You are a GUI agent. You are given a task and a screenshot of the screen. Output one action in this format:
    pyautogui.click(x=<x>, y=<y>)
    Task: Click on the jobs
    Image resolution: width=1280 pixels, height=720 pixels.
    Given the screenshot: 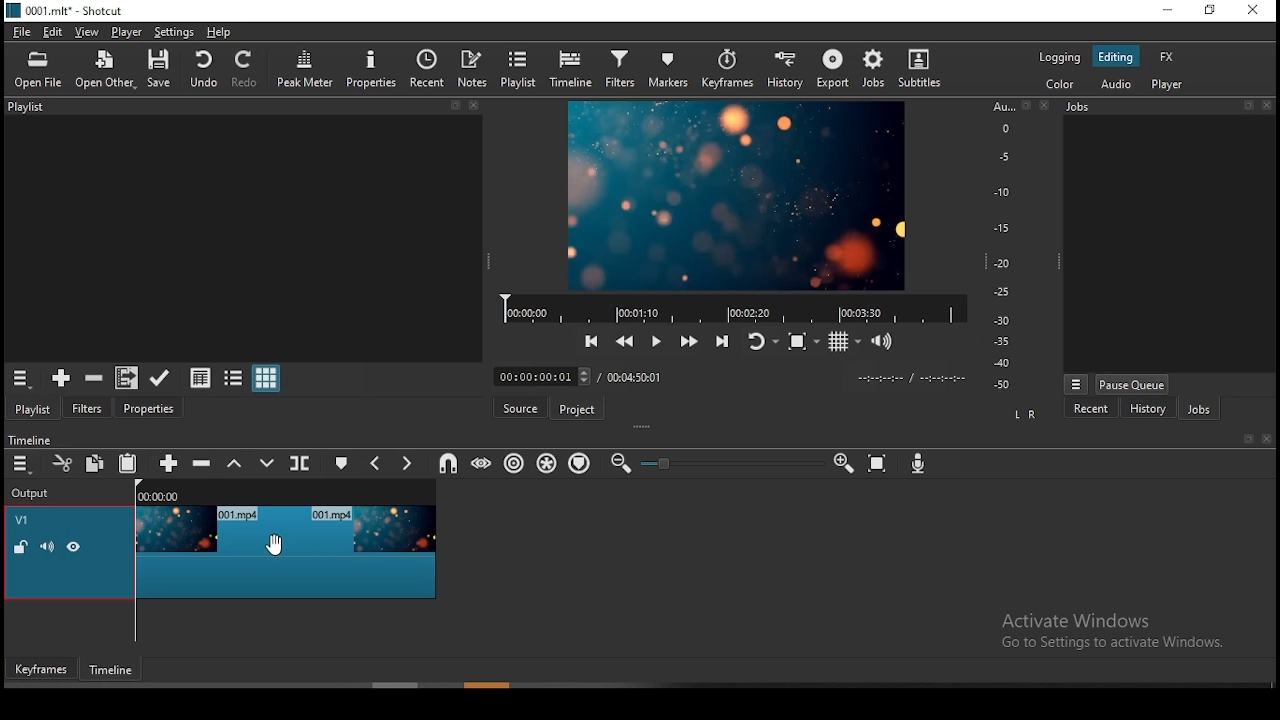 What is the action you would take?
    pyautogui.click(x=873, y=72)
    